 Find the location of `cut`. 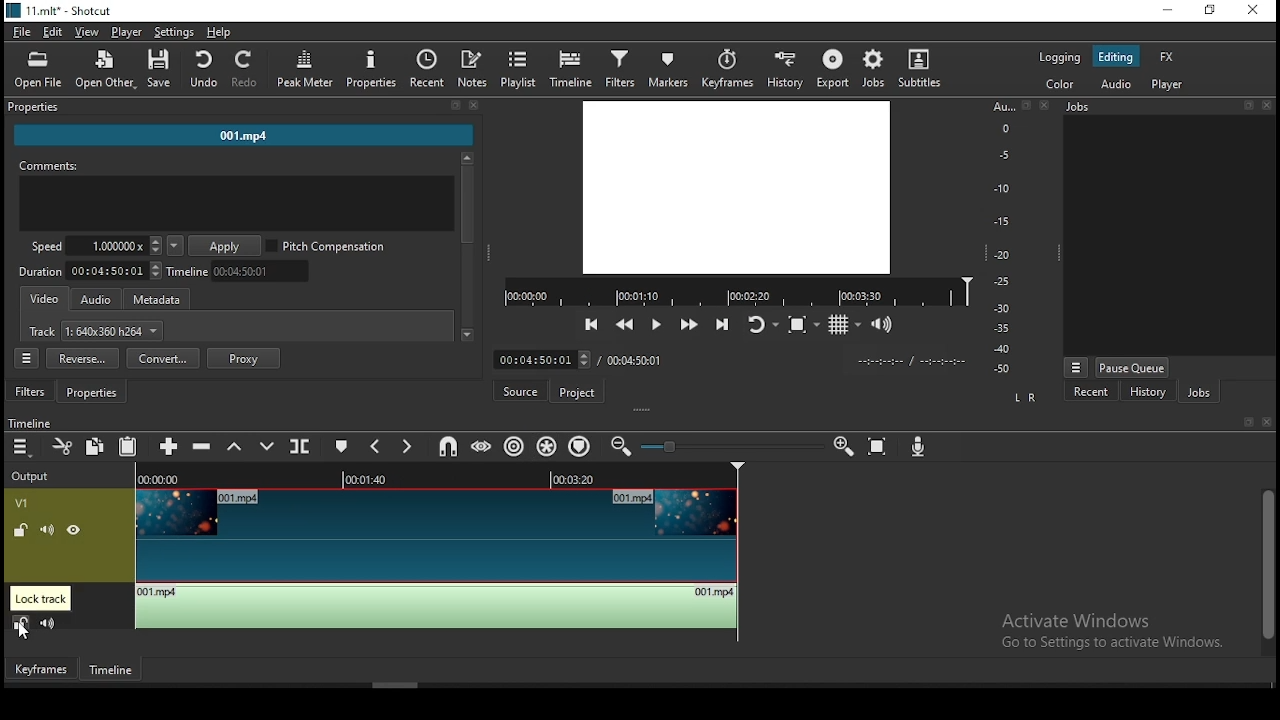

cut is located at coordinates (61, 446).